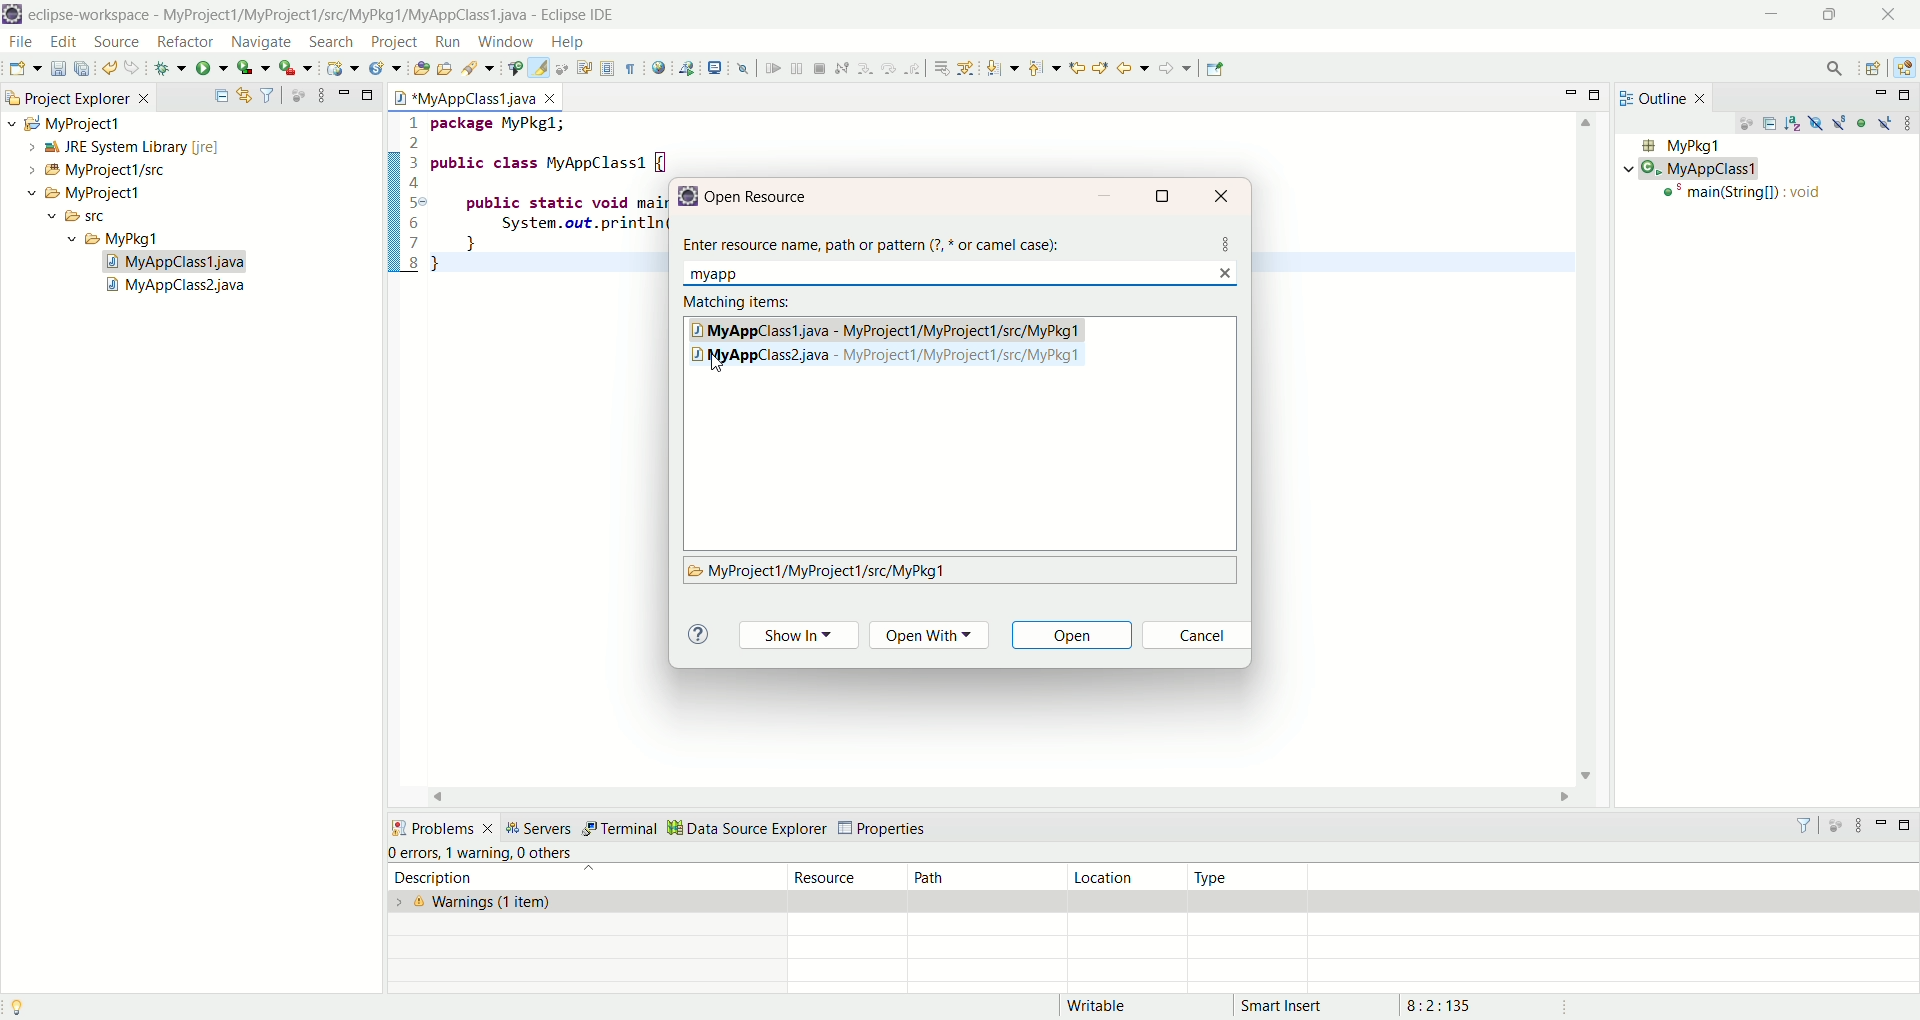 This screenshot has width=1920, height=1020. Describe the element at coordinates (179, 288) in the screenshot. I see `MyAppClass2.java` at that location.